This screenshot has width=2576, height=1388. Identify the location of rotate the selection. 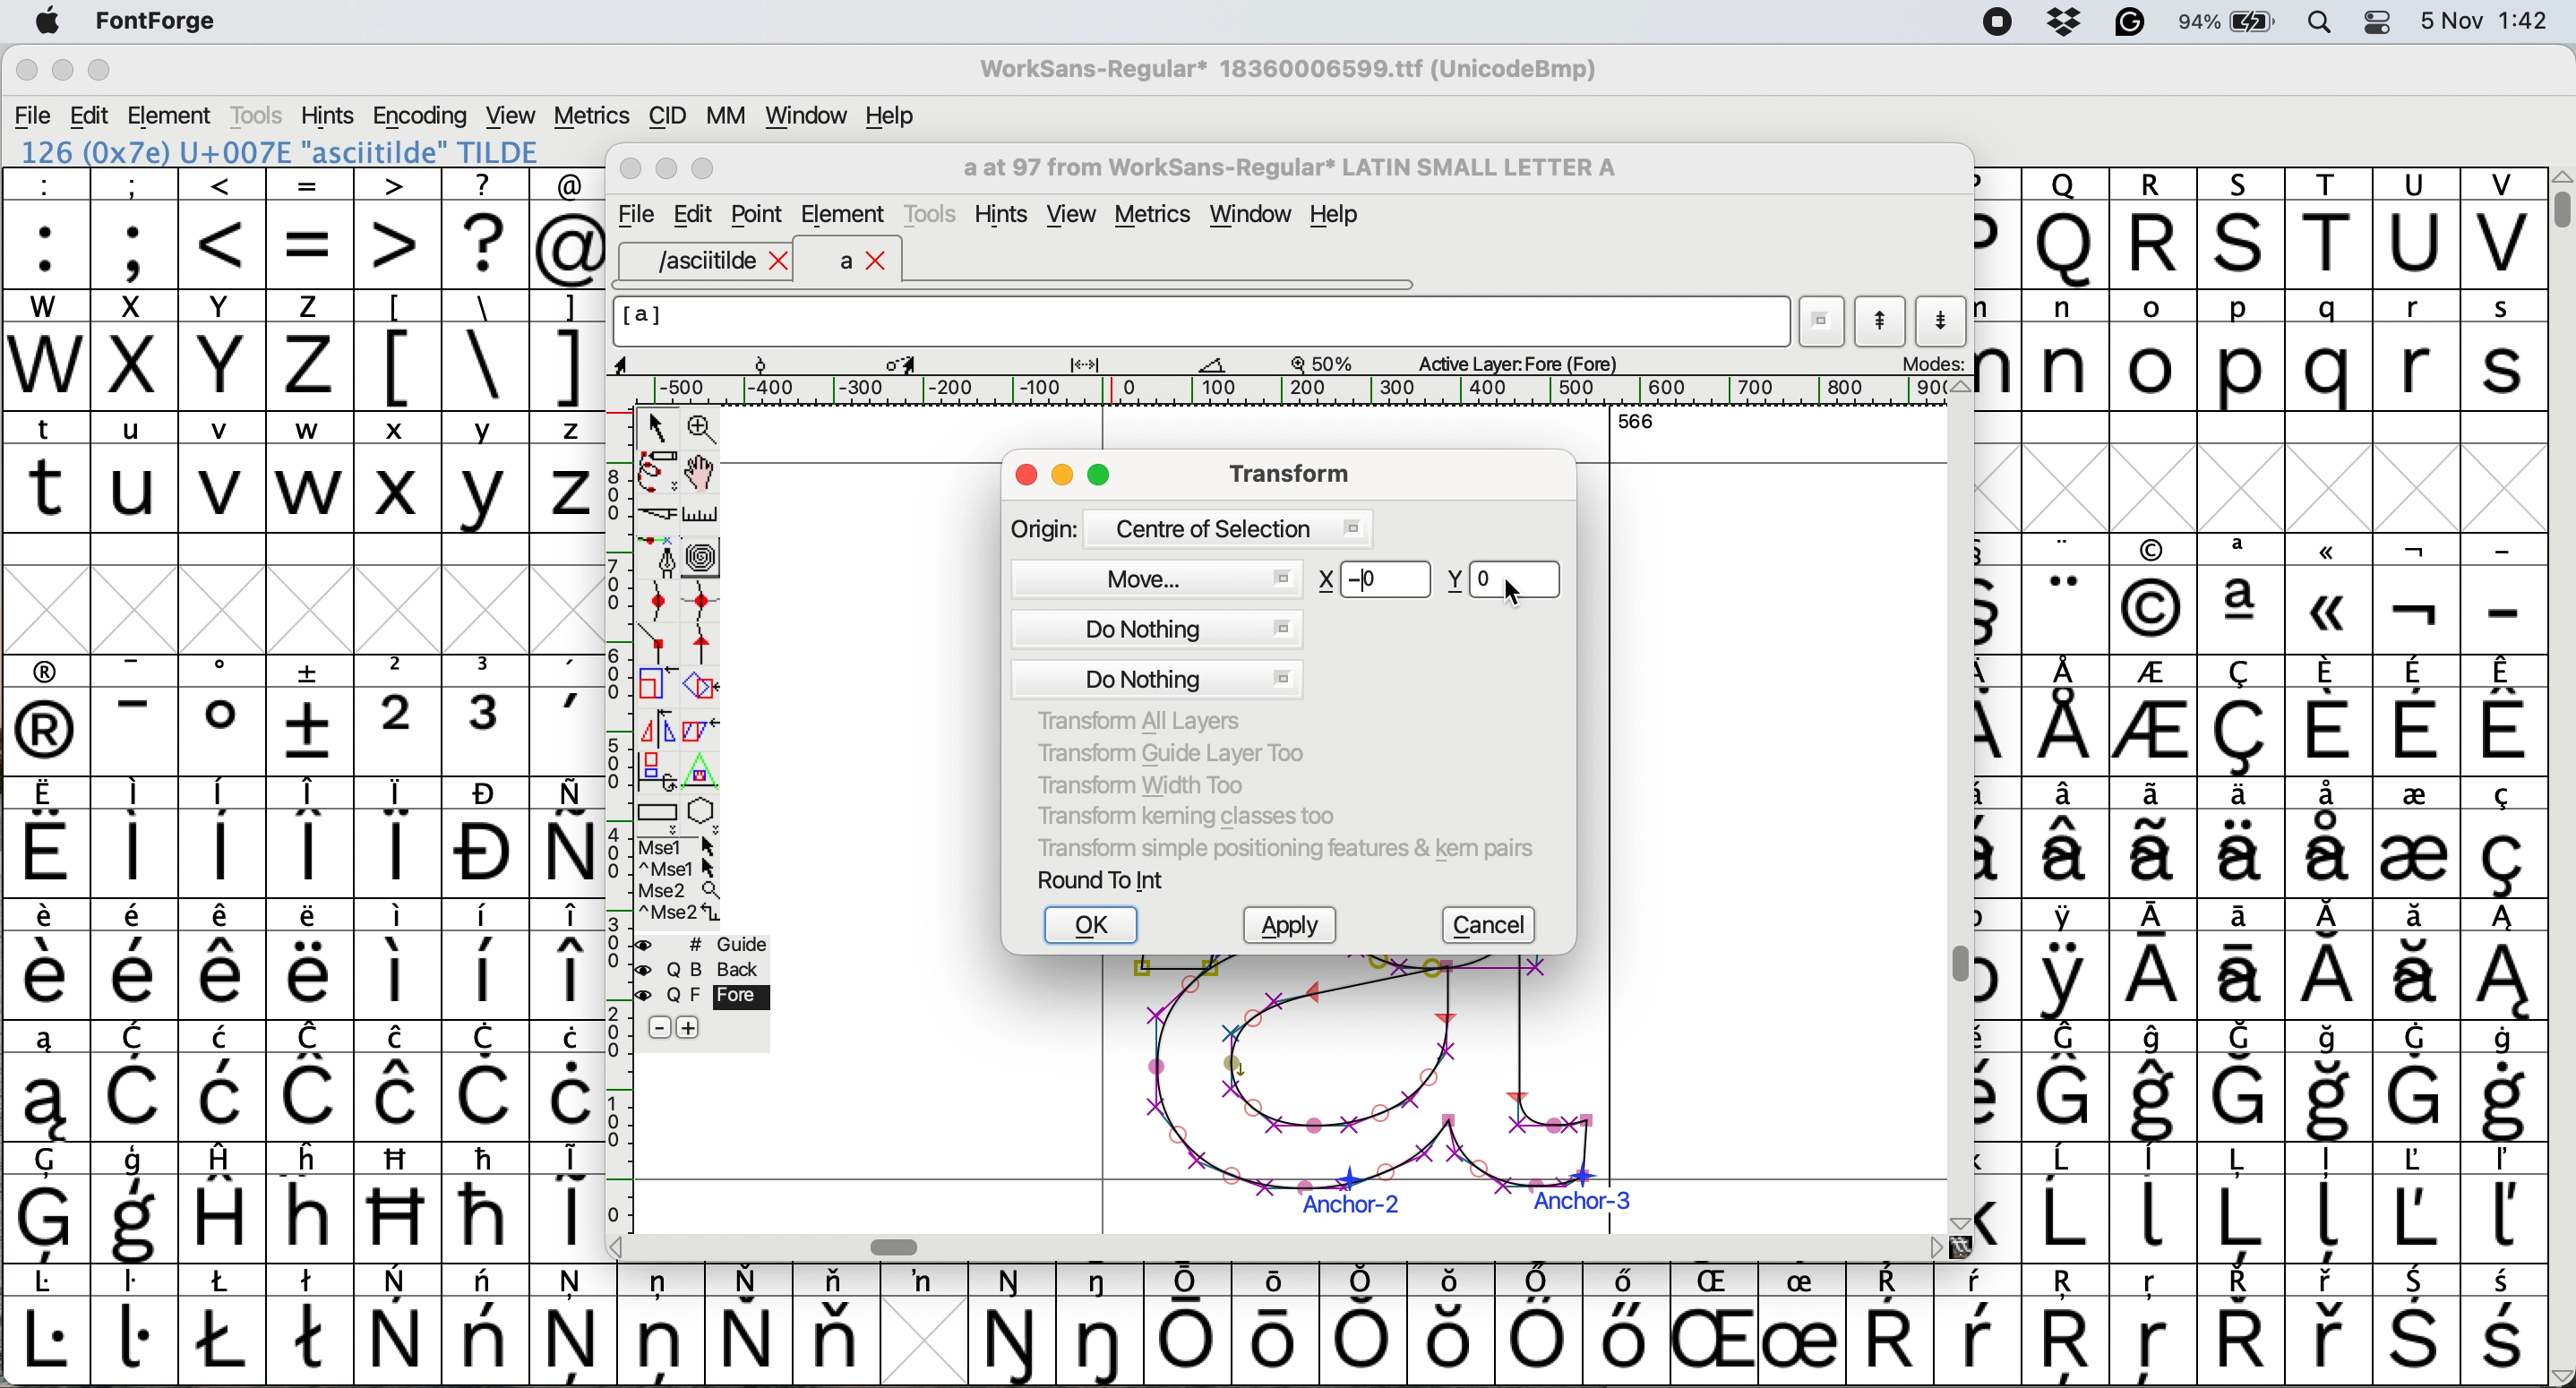
(711, 688).